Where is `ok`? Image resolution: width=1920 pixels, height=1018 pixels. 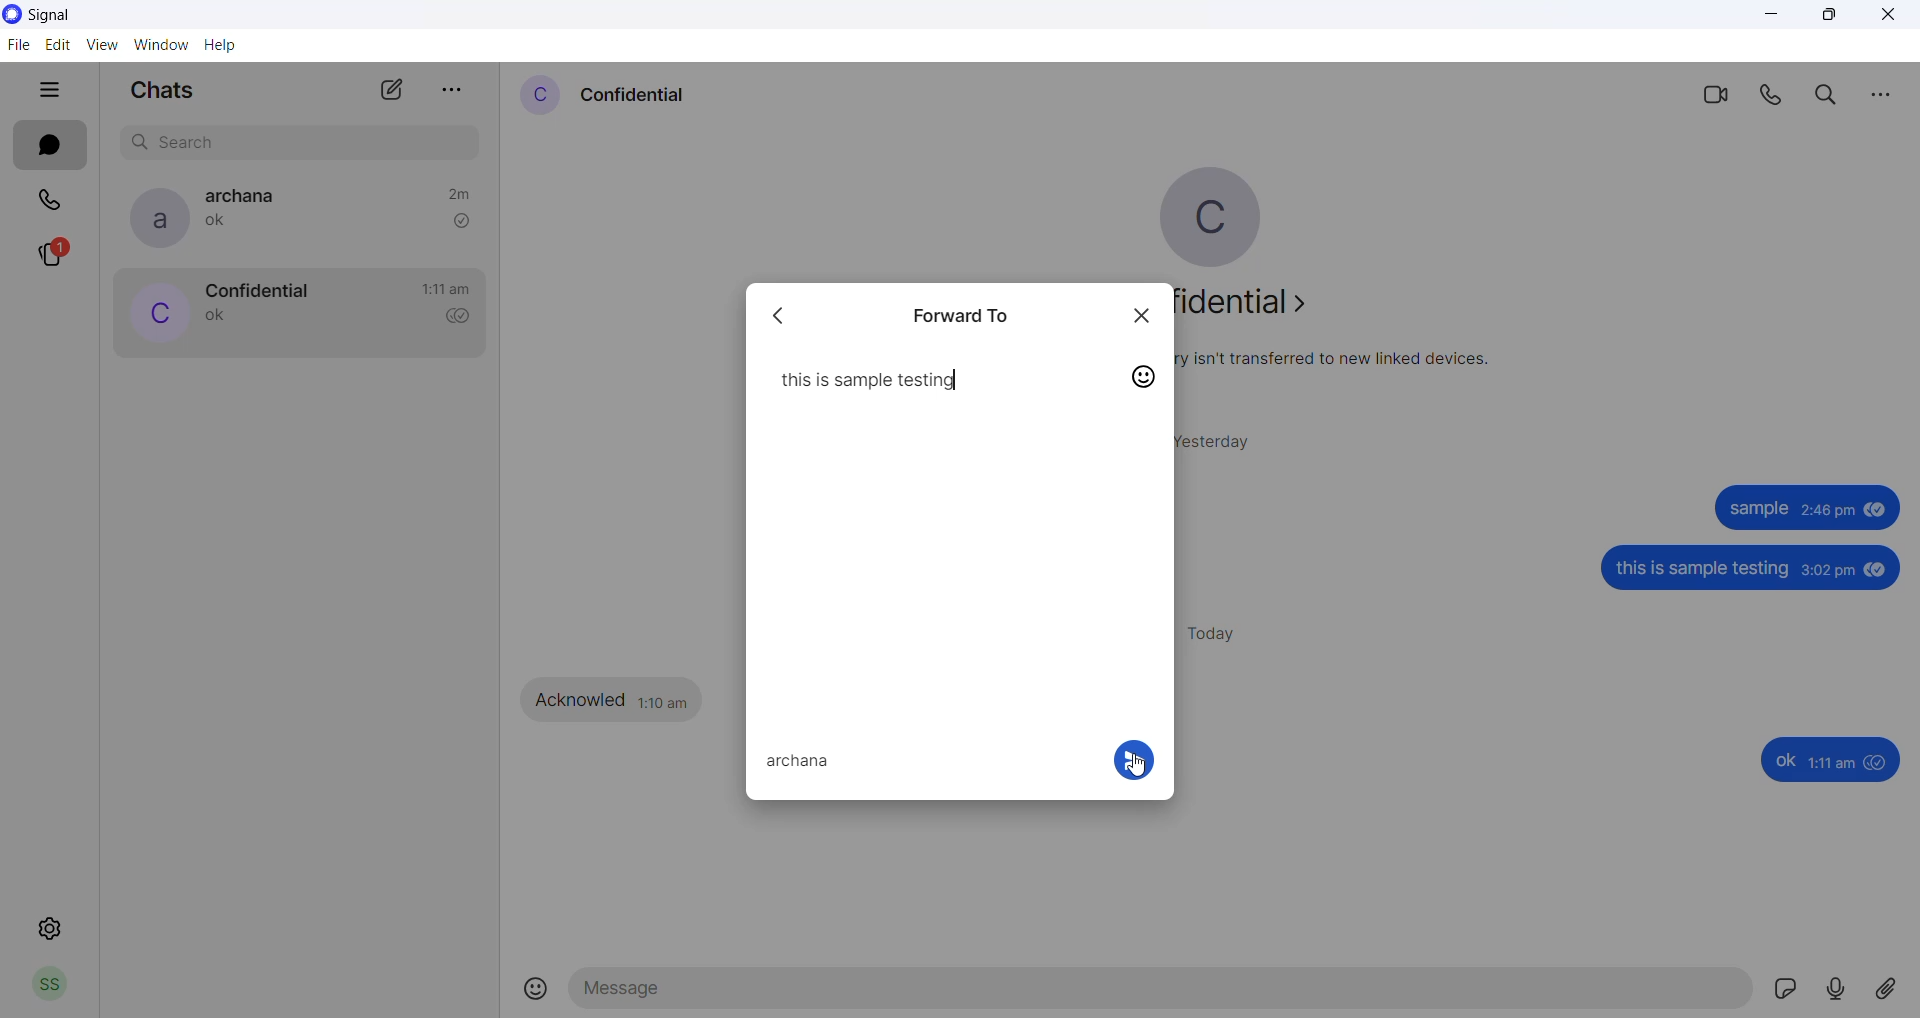 ok is located at coordinates (1784, 761).